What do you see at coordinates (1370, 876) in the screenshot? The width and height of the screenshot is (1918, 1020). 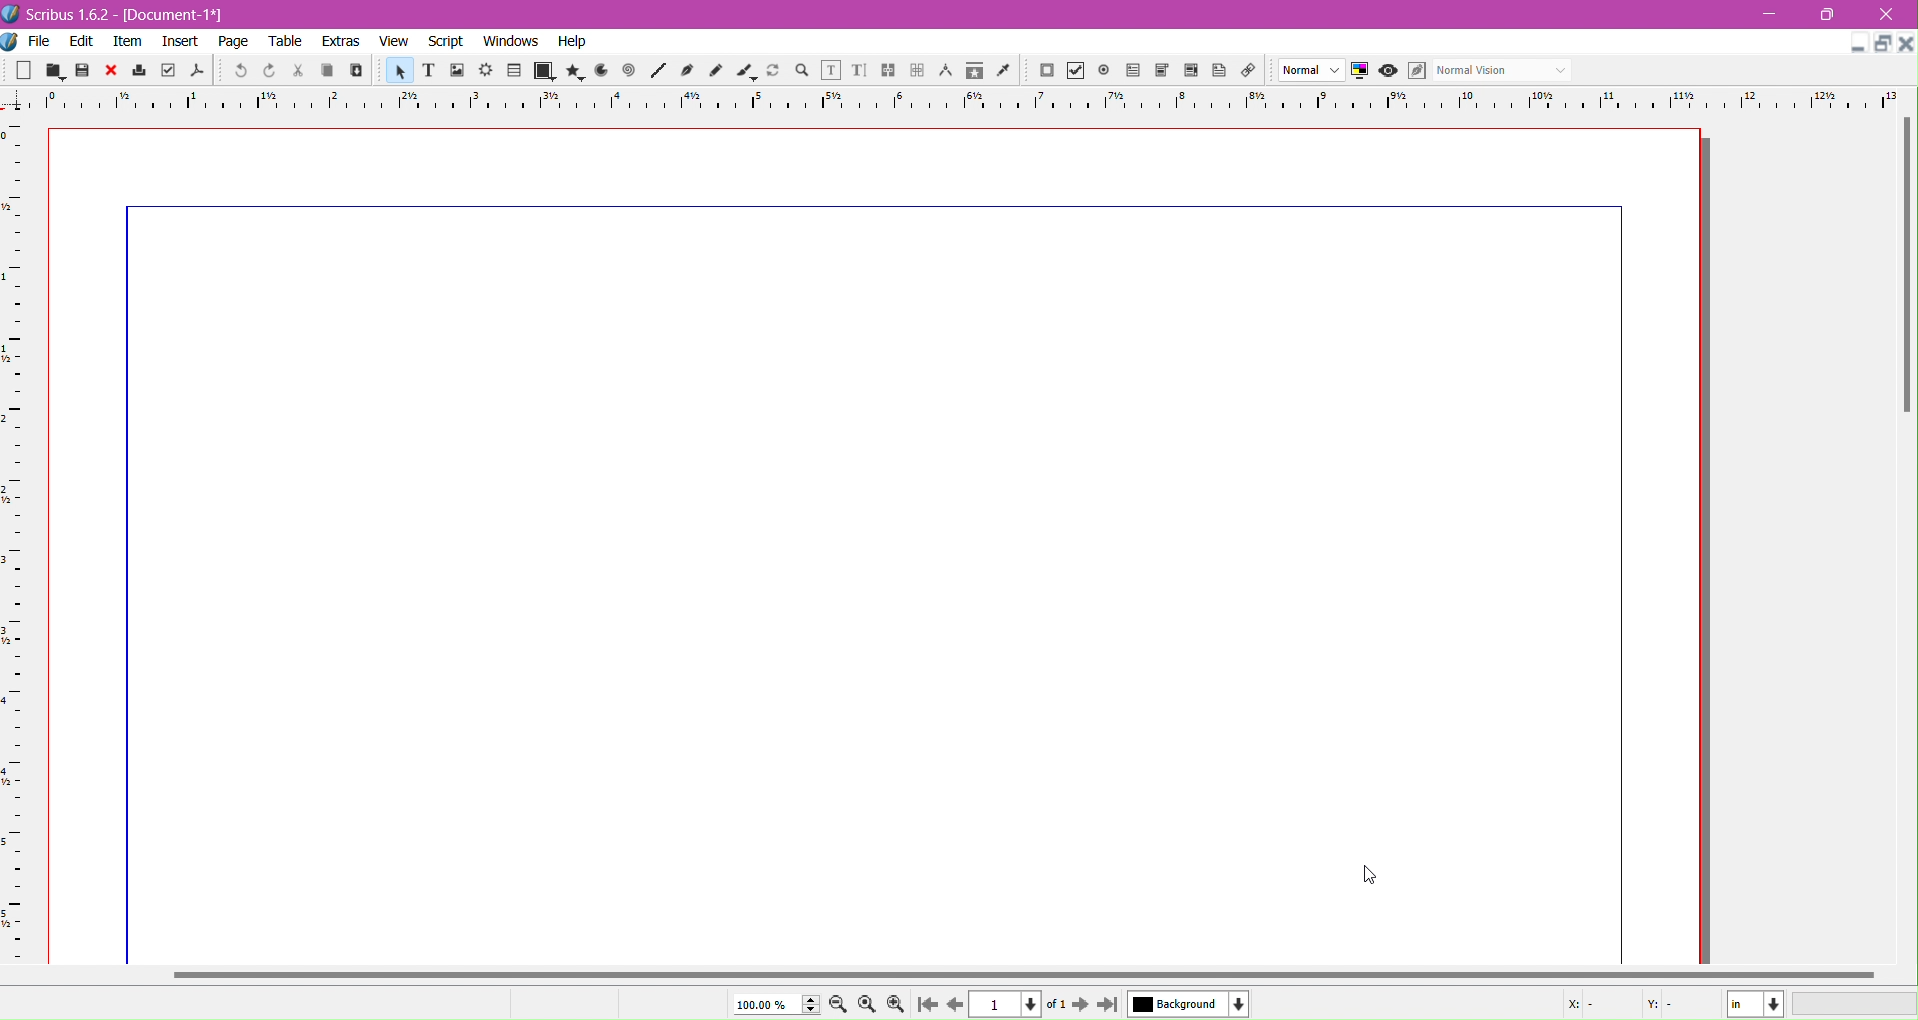 I see `Cursor` at bounding box center [1370, 876].